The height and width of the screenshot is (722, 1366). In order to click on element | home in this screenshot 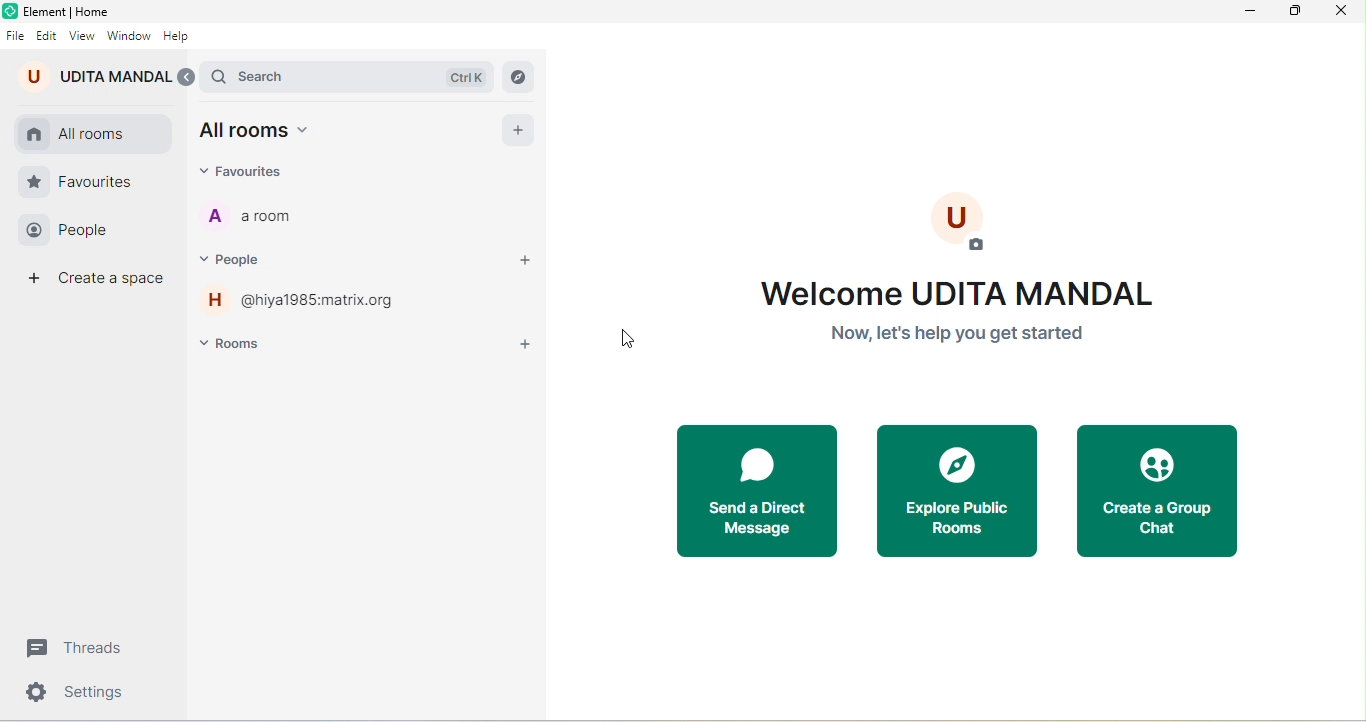, I will do `click(67, 12)`.